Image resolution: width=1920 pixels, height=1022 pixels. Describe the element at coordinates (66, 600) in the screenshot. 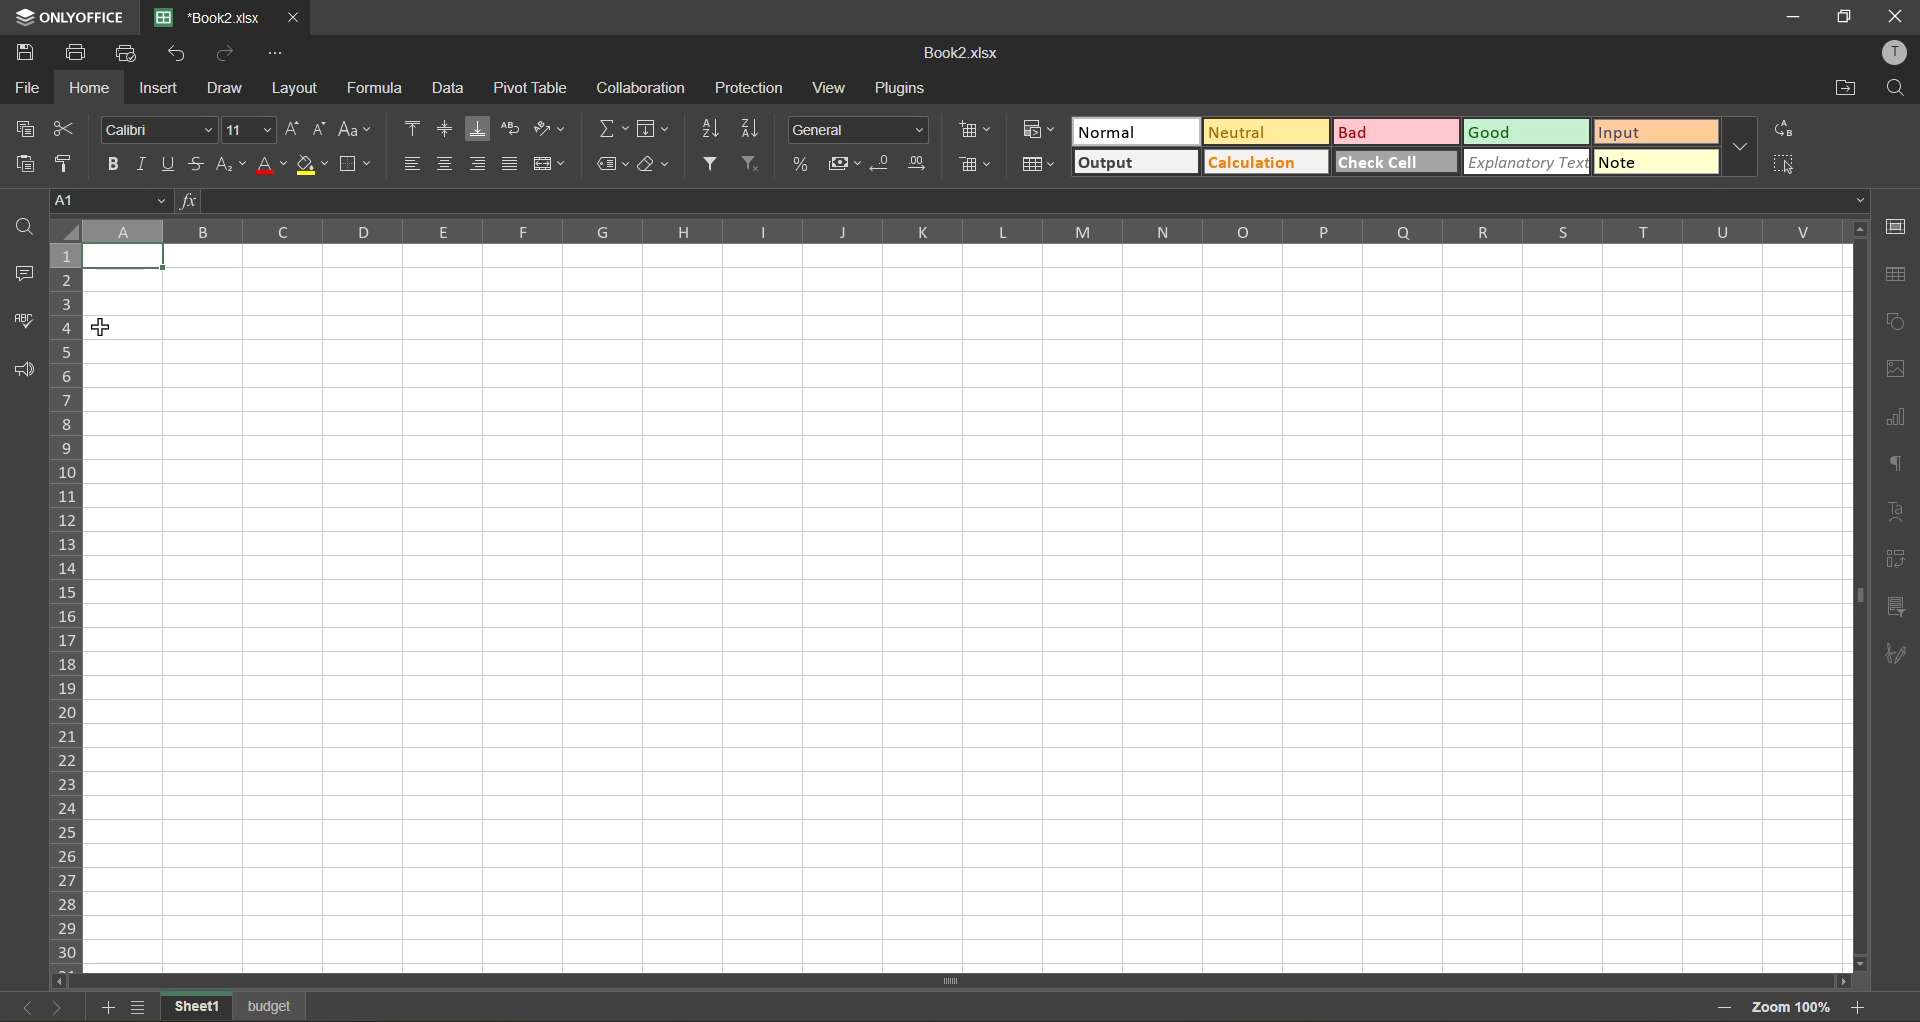

I see `row numbers` at that location.